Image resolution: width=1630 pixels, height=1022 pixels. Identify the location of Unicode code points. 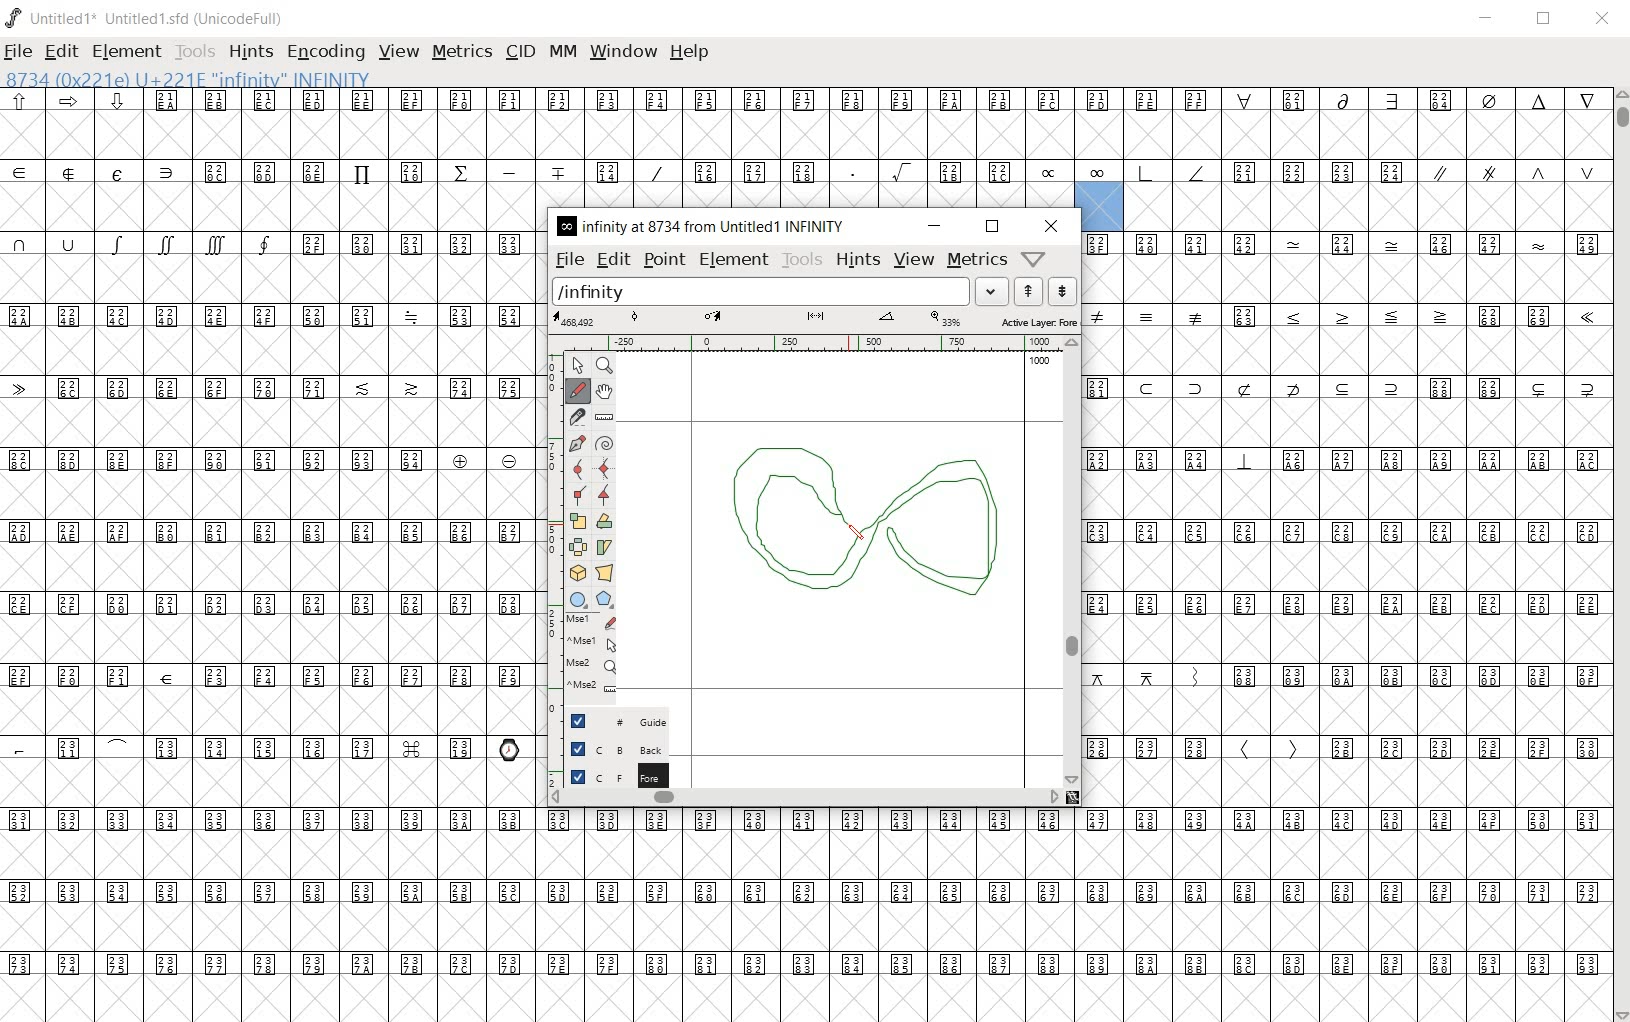
(1367, 386).